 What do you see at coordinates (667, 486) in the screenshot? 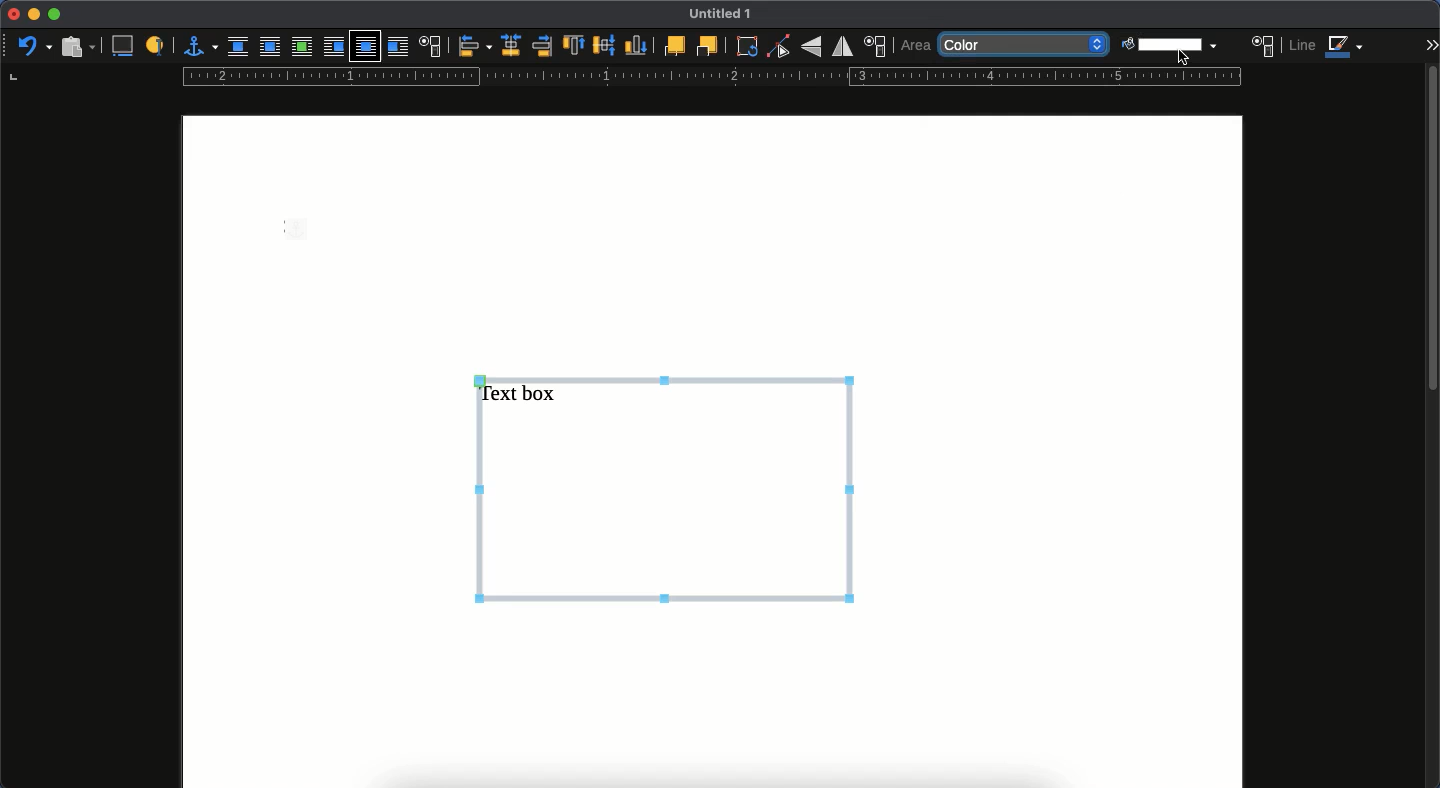
I see `text box` at bounding box center [667, 486].